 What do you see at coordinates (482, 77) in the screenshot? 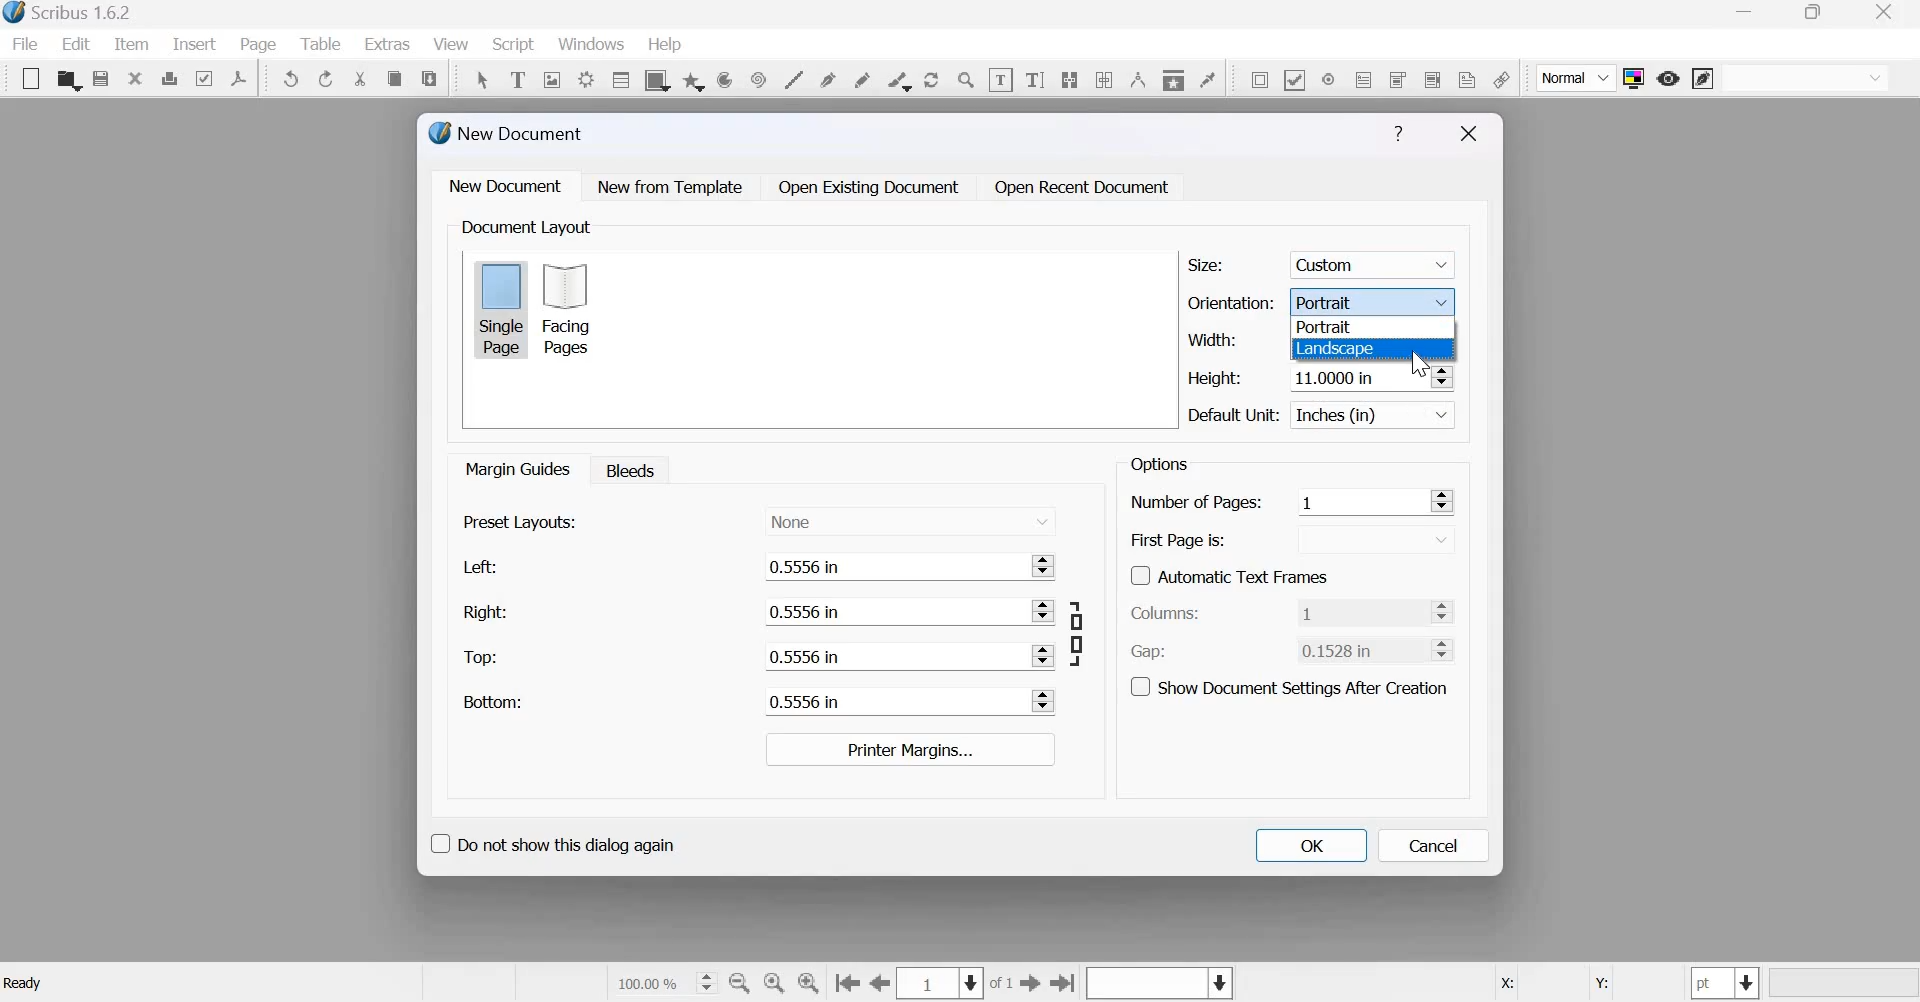
I see `Select item` at bounding box center [482, 77].